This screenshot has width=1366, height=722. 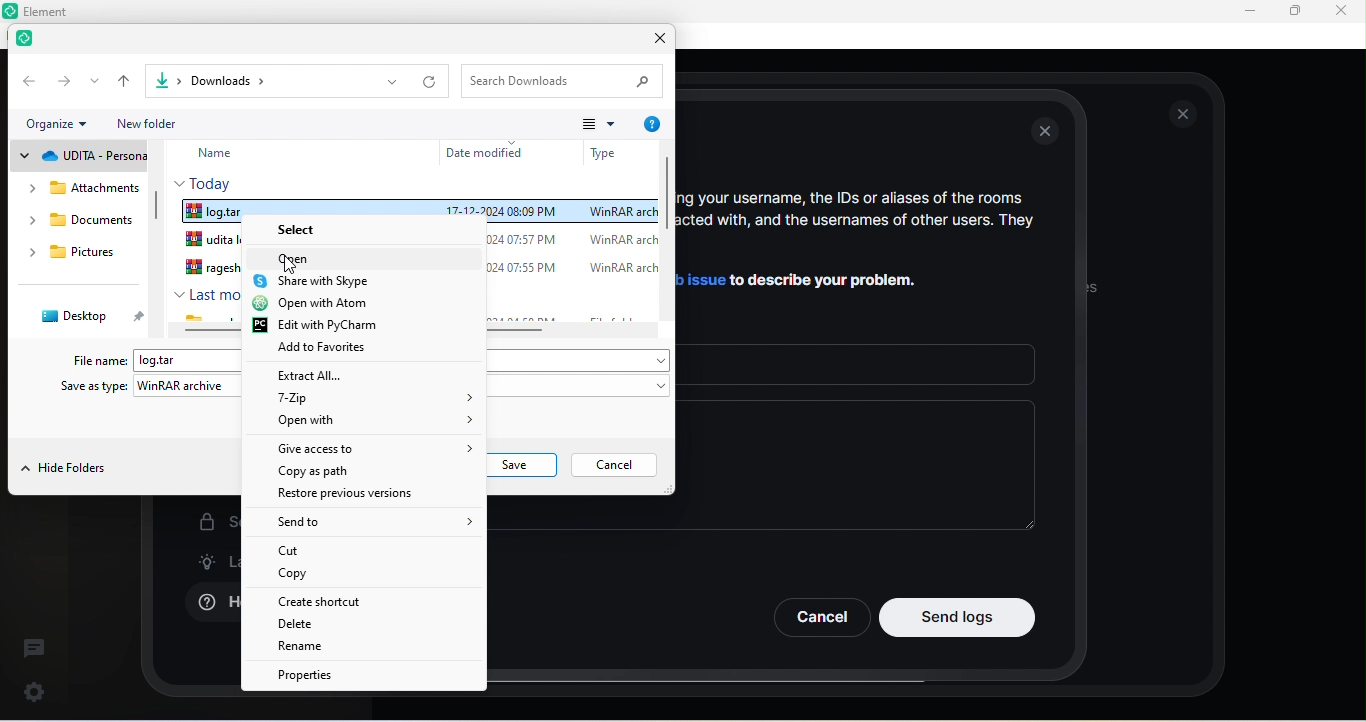 What do you see at coordinates (323, 326) in the screenshot?
I see `edit with pycharm` at bounding box center [323, 326].